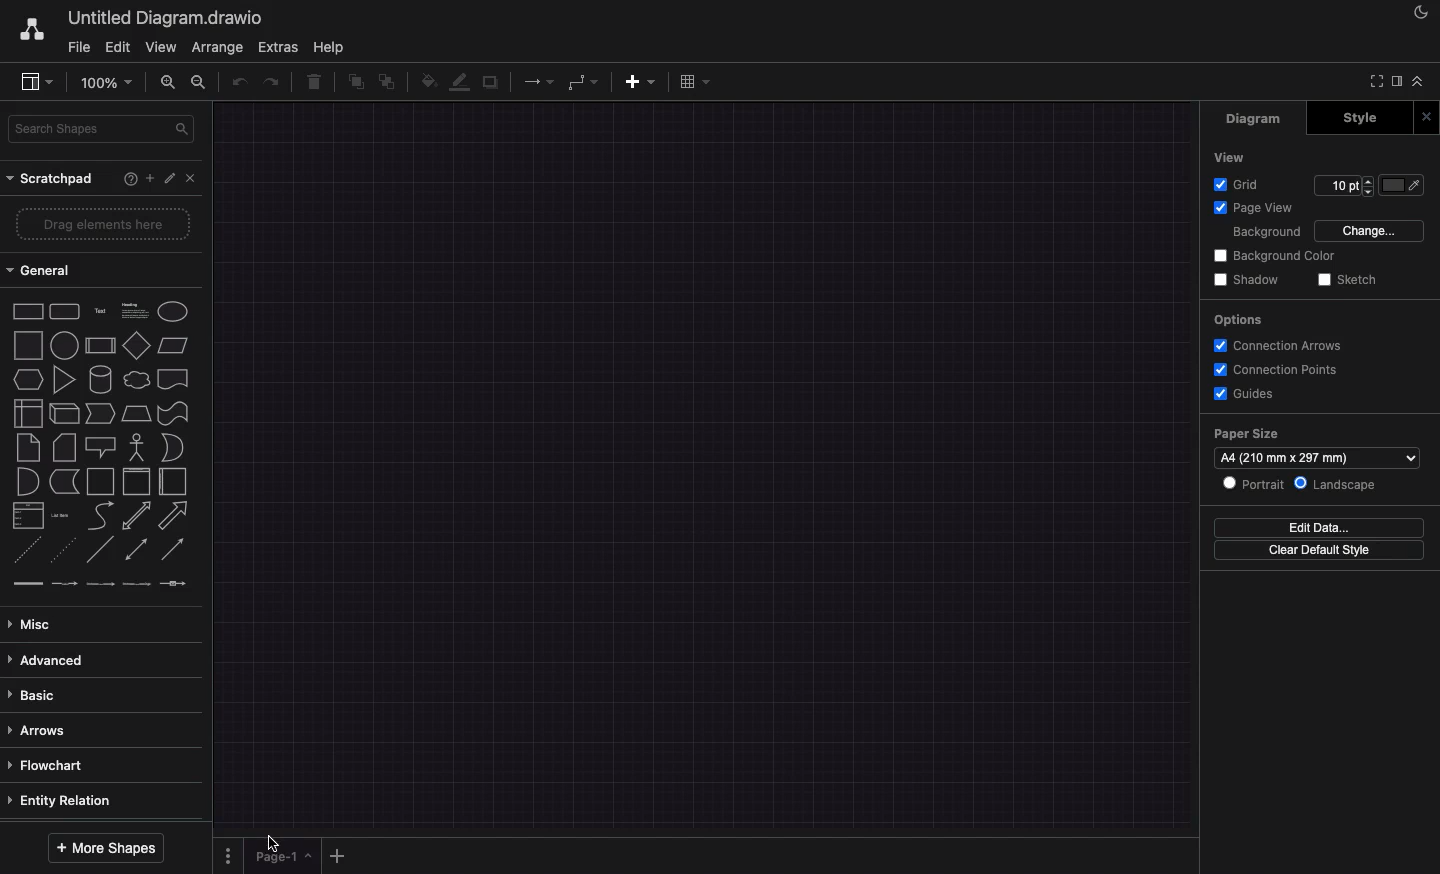 This screenshot has width=1440, height=874. I want to click on text, so click(103, 310).